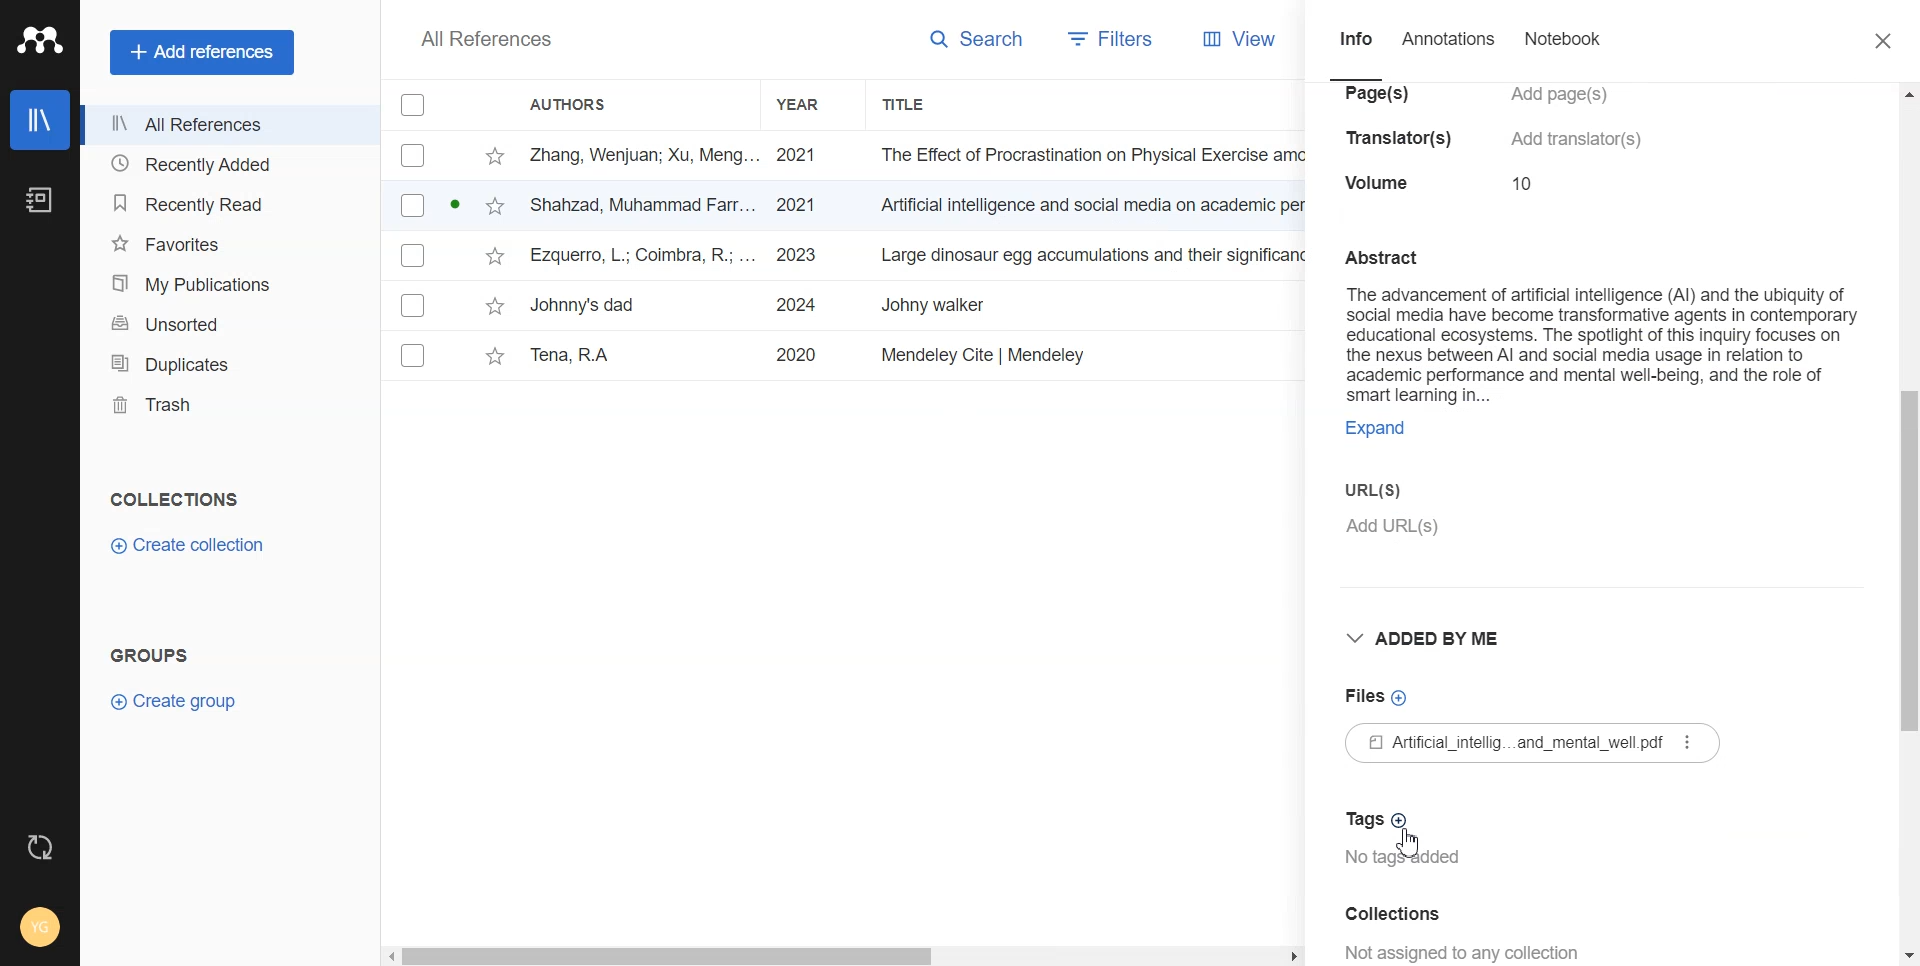  What do you see at coordinates (176, 499) in the screenshot?
I see `Collection` at bounding box center [176, 499].